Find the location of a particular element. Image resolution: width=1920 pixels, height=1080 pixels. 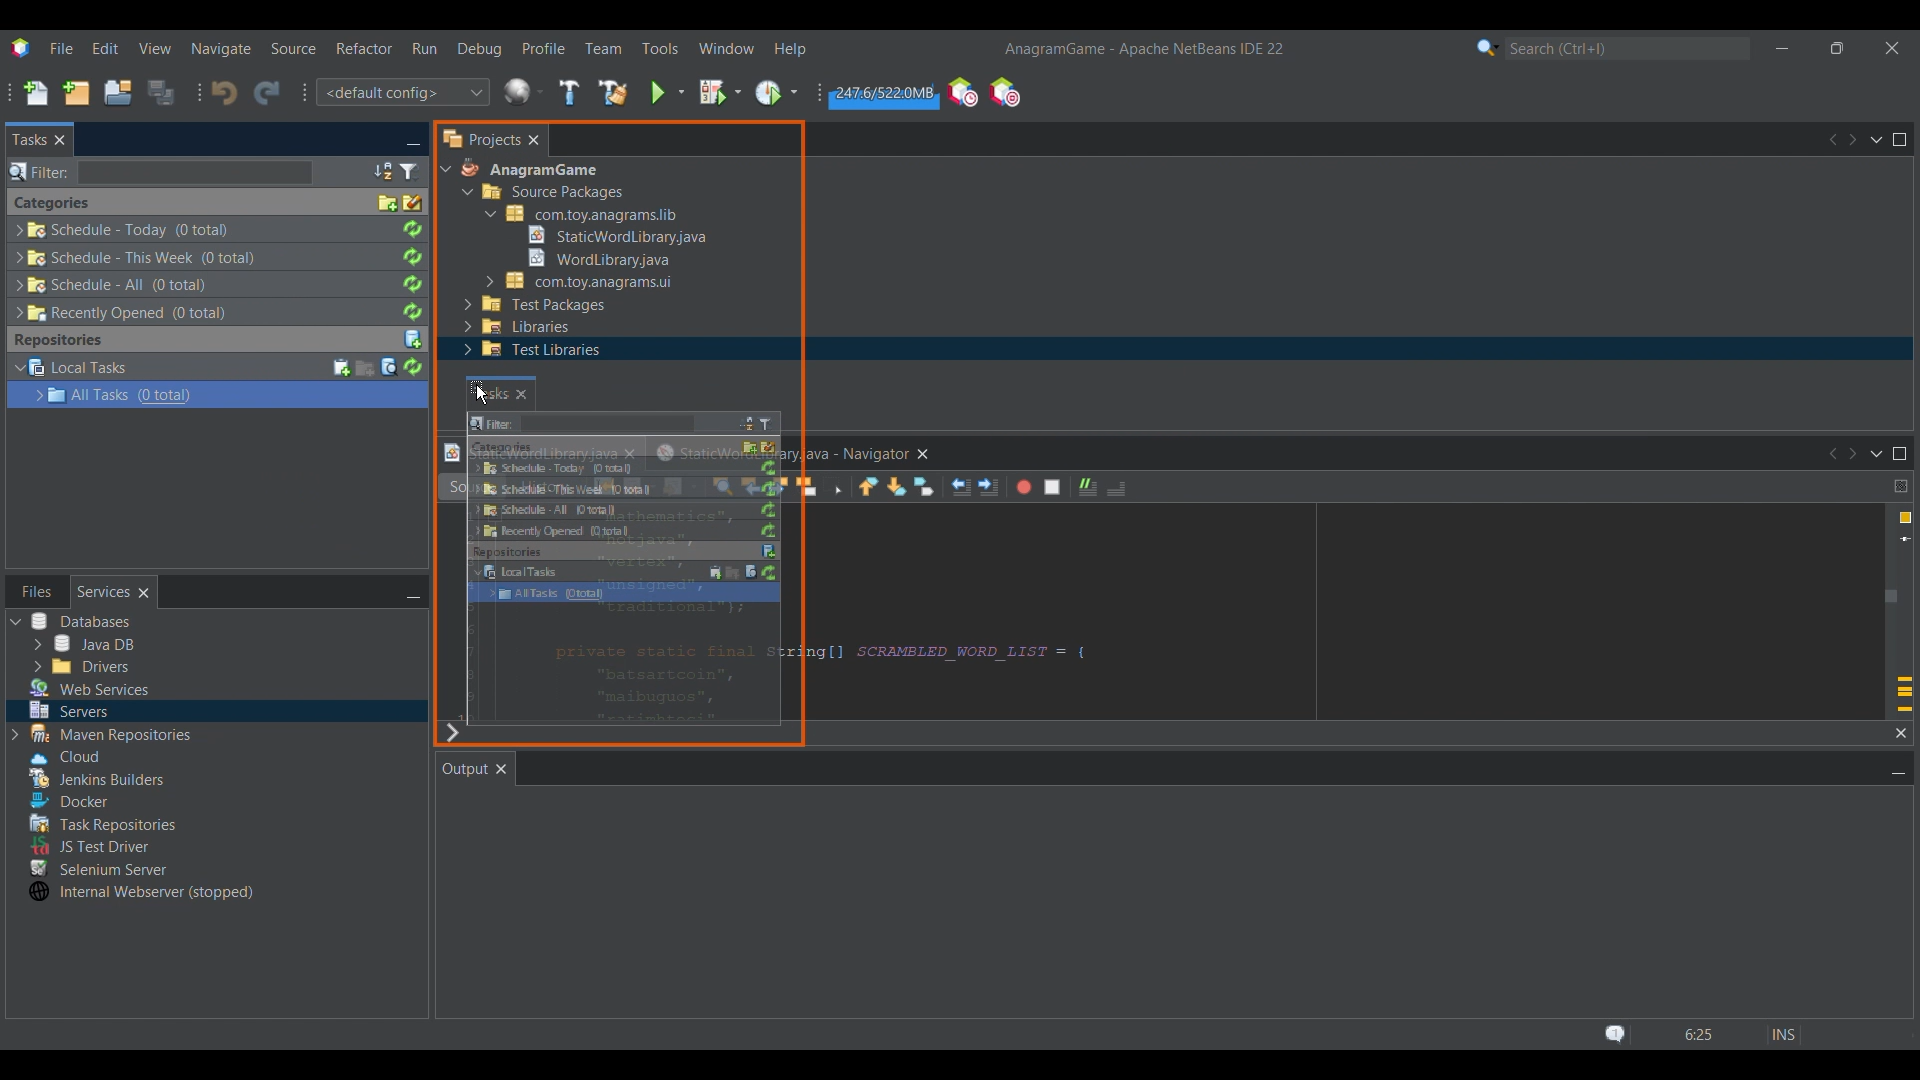

 is located at coordinates (79, 622).